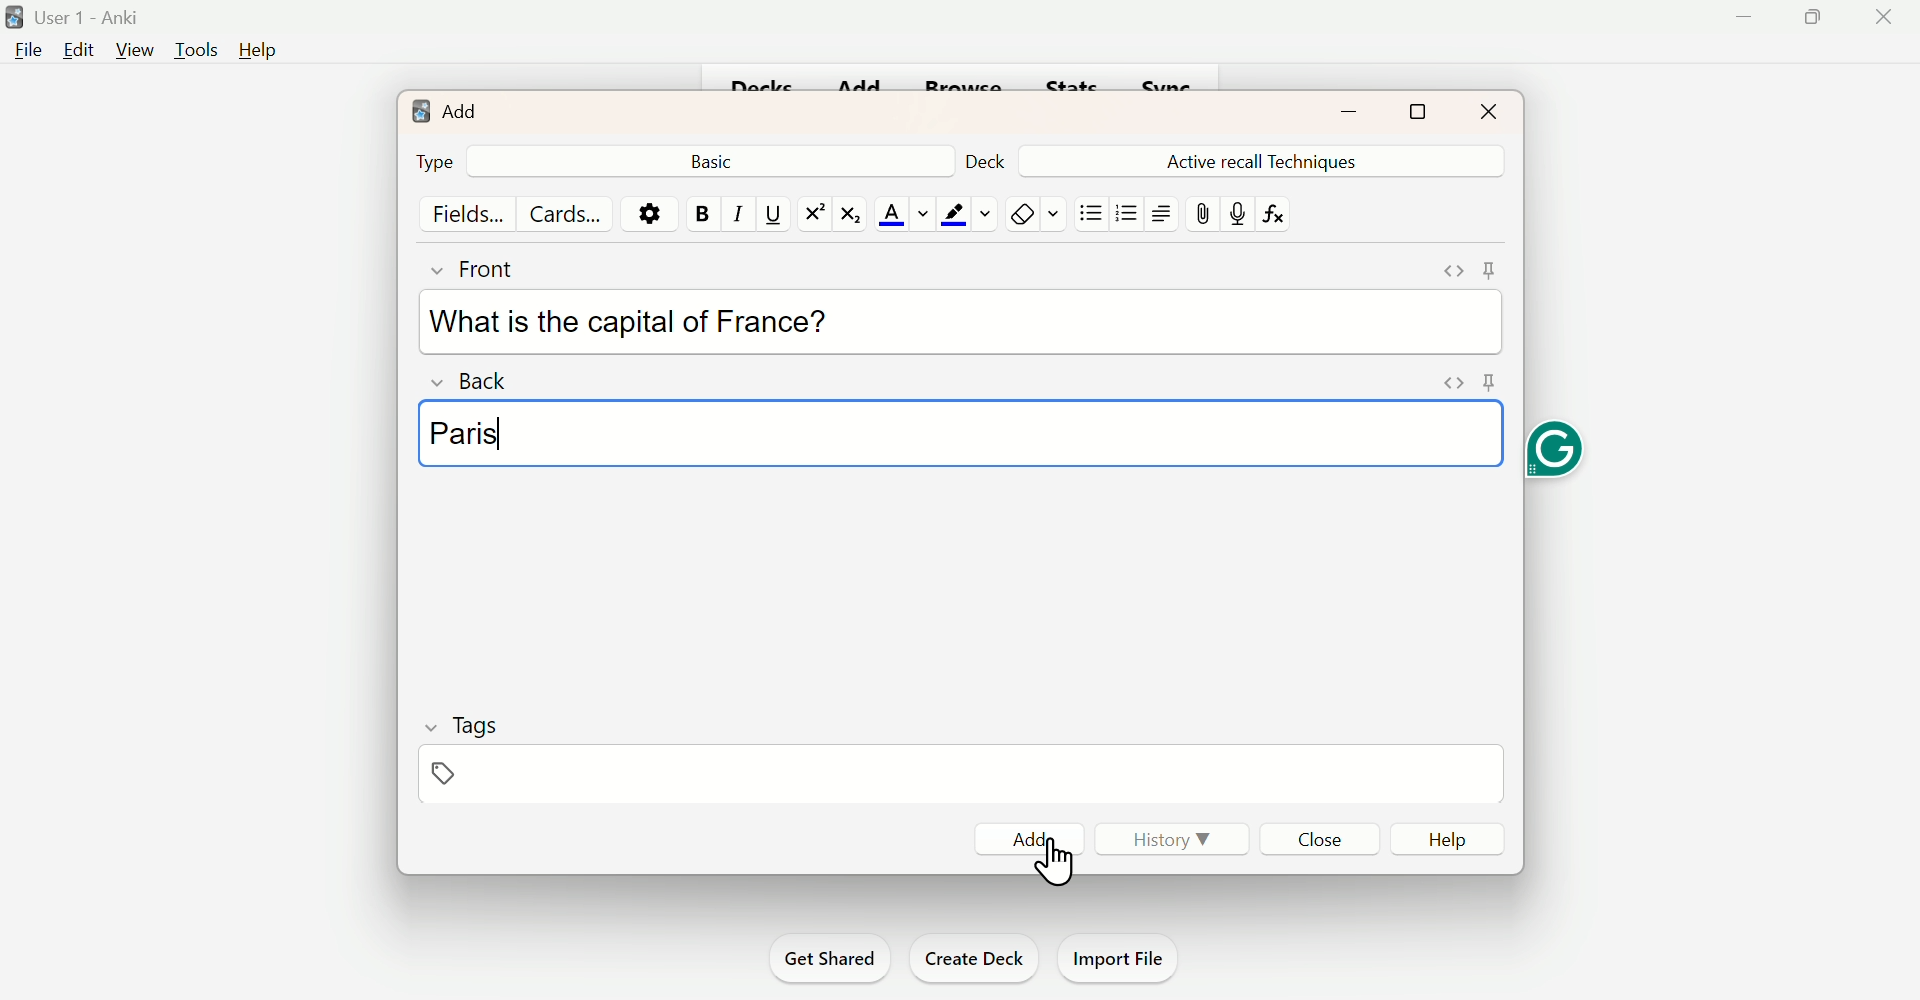  Describe the element at coordinates (29, 53) in the screenshot. I see `File` at that location.